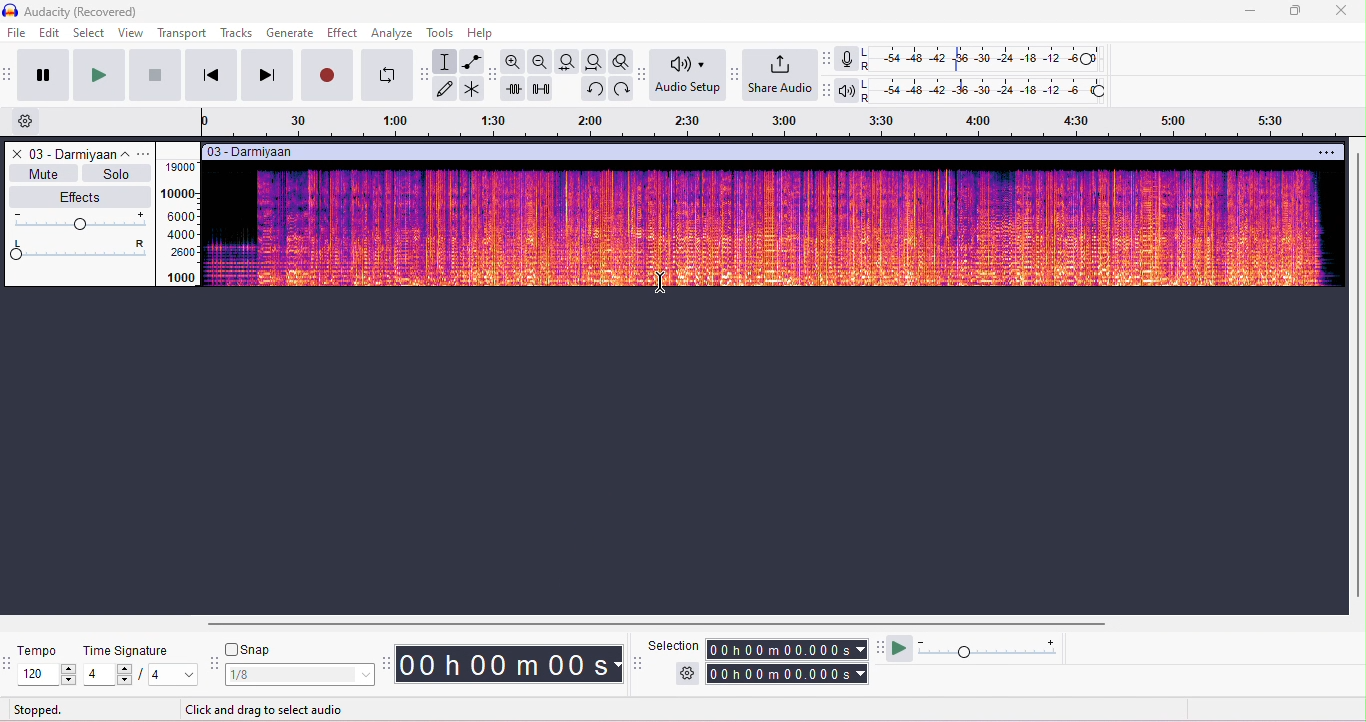 This screenshot has height=722, width=1366. Describe the element at coordinates (142, 674) in the screenshot. I see `select time signature` at that location.